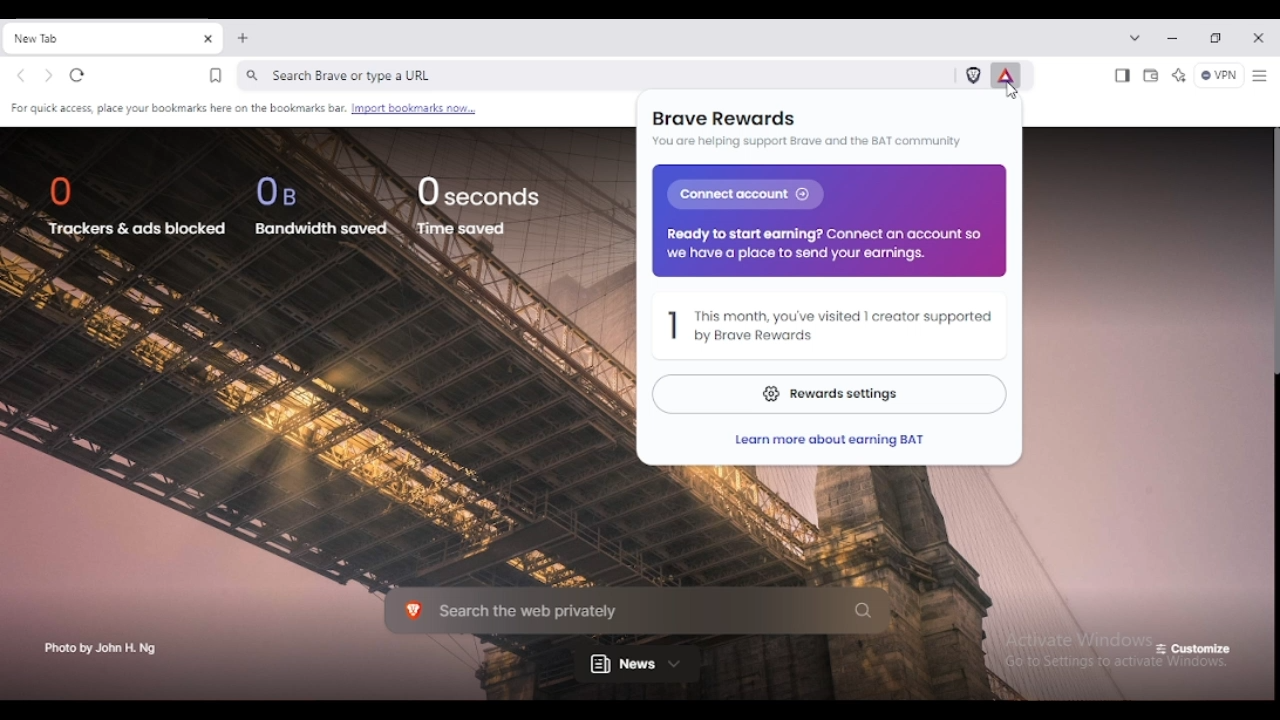 The height and width of the screenshot is (720, 1280). What do you see at coordinates (241, 107) in the screenshot?
I see `for quick access place your bookmarks here on the bookmark bar. import bookmarks now...` at bounding box center [241, 107].